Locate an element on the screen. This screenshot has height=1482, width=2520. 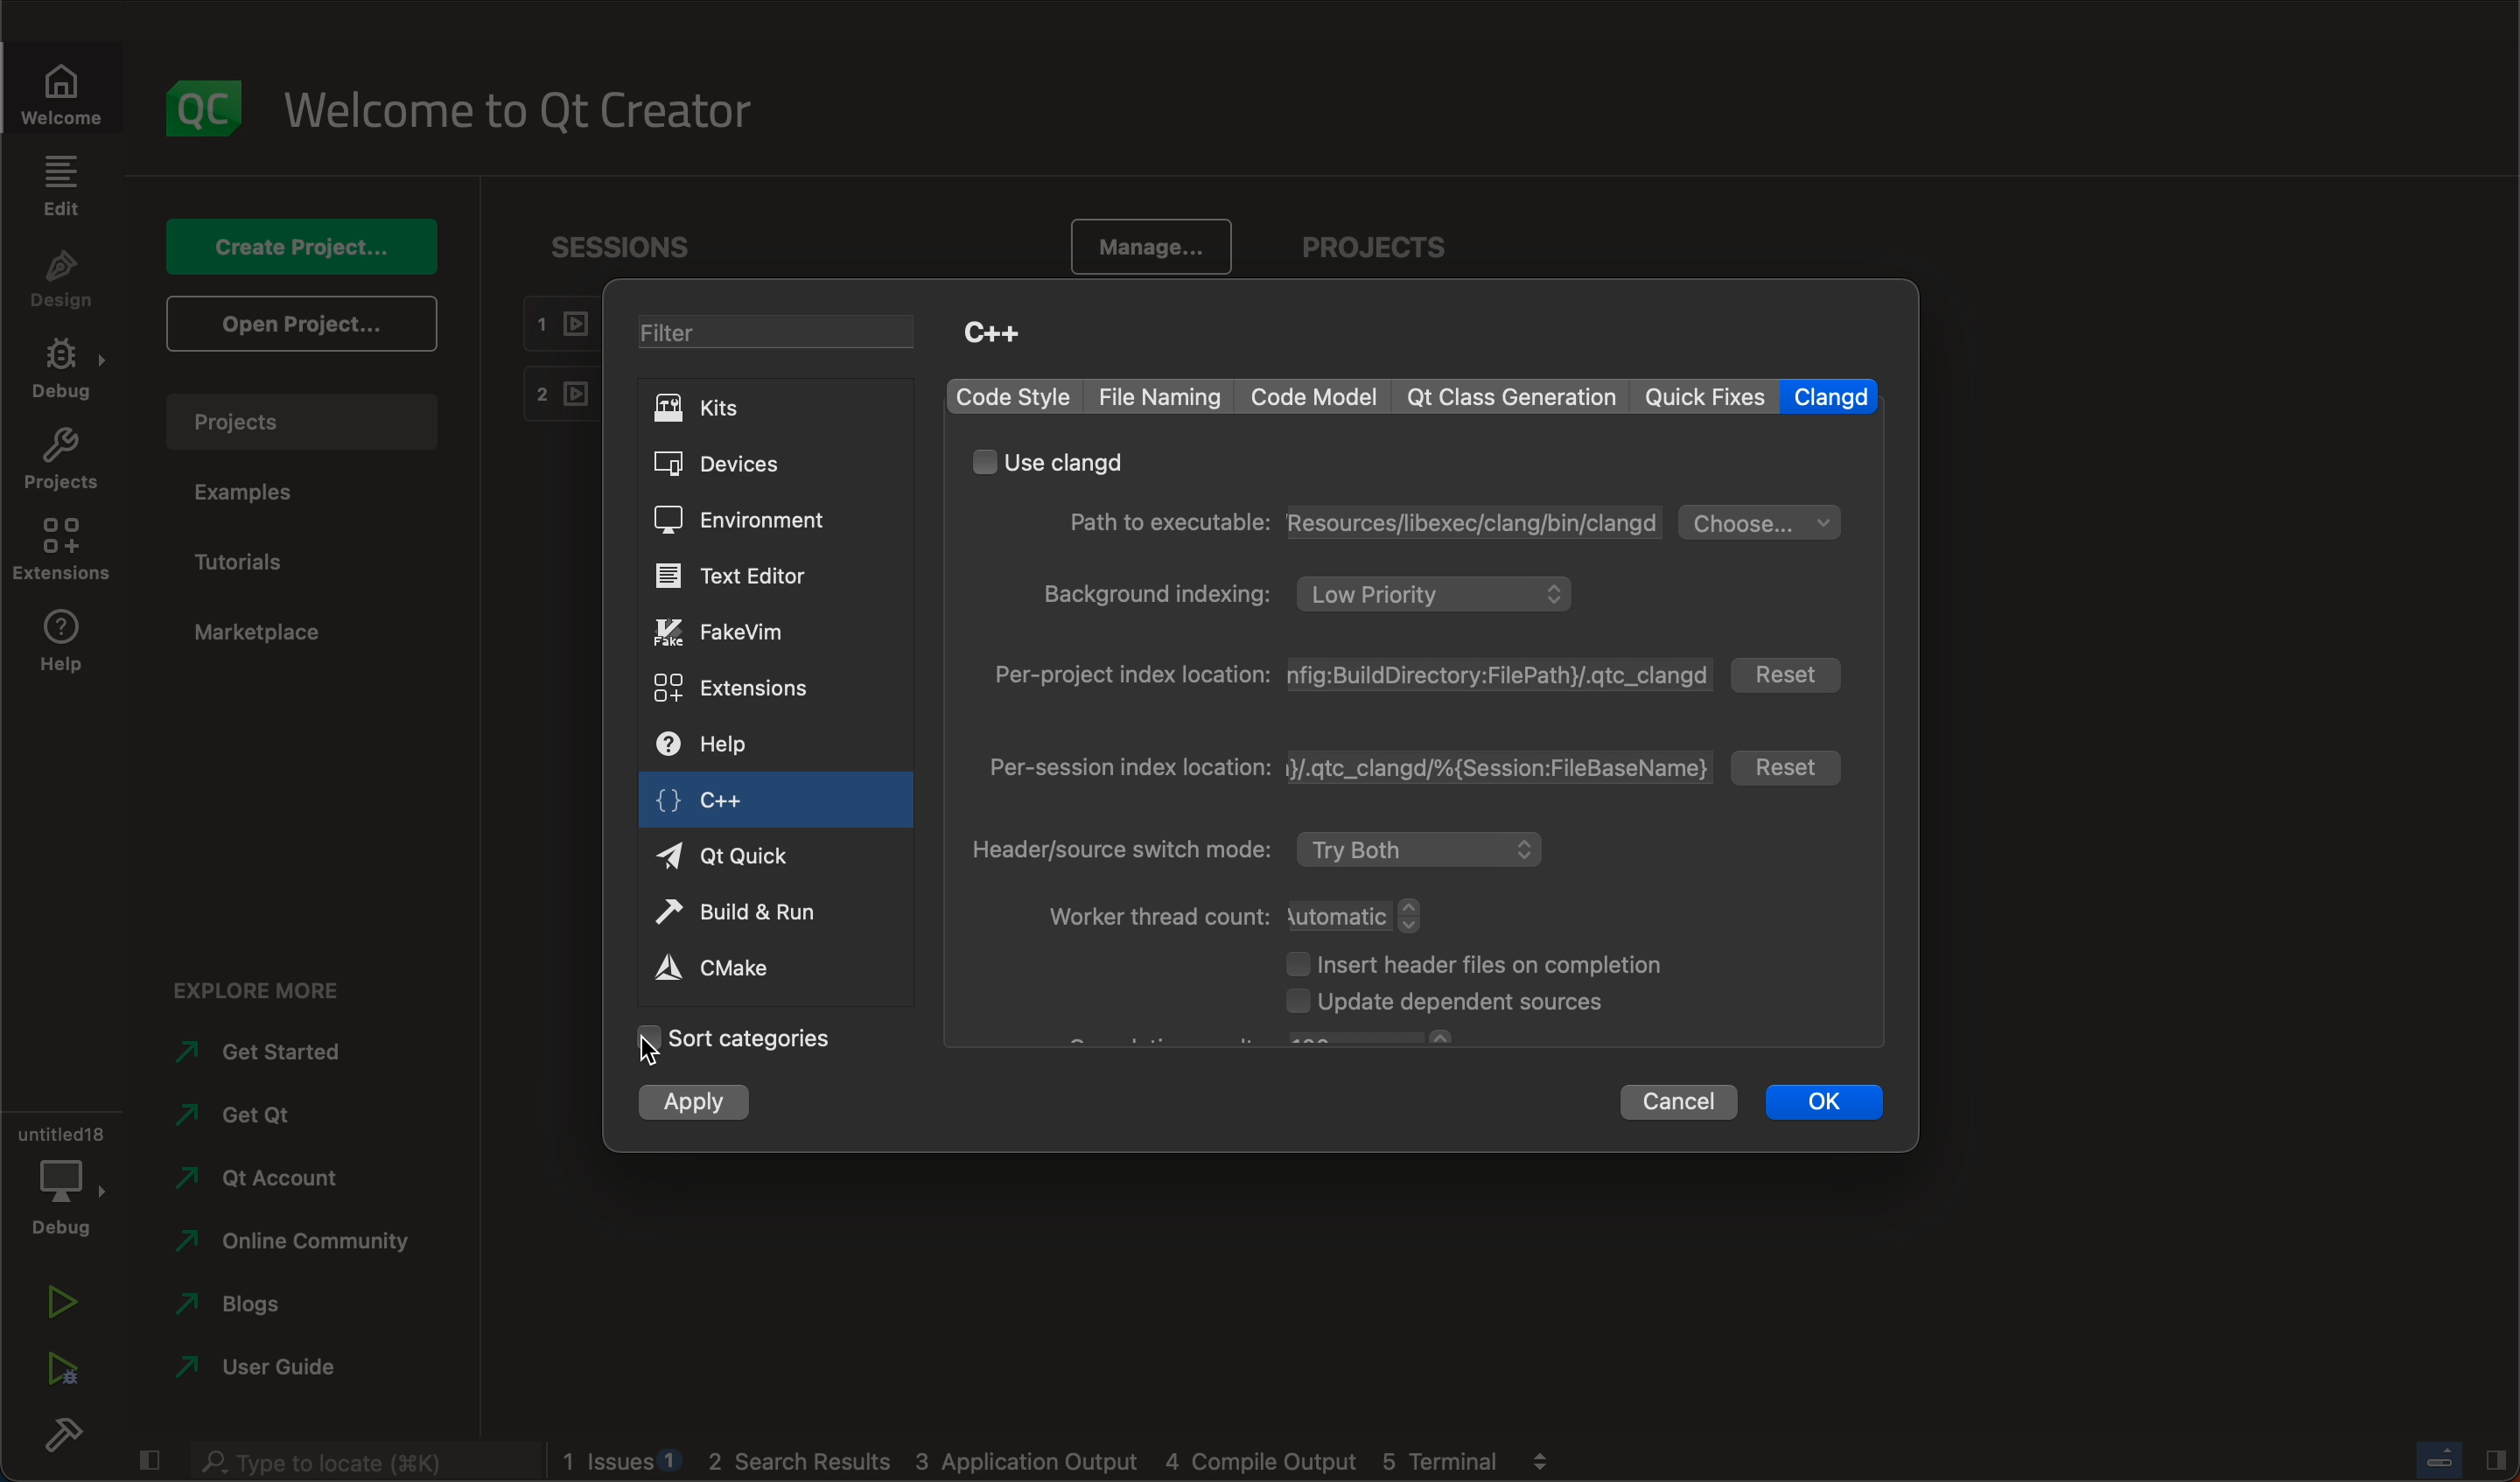
projects is located at coordinates (1398, 249).